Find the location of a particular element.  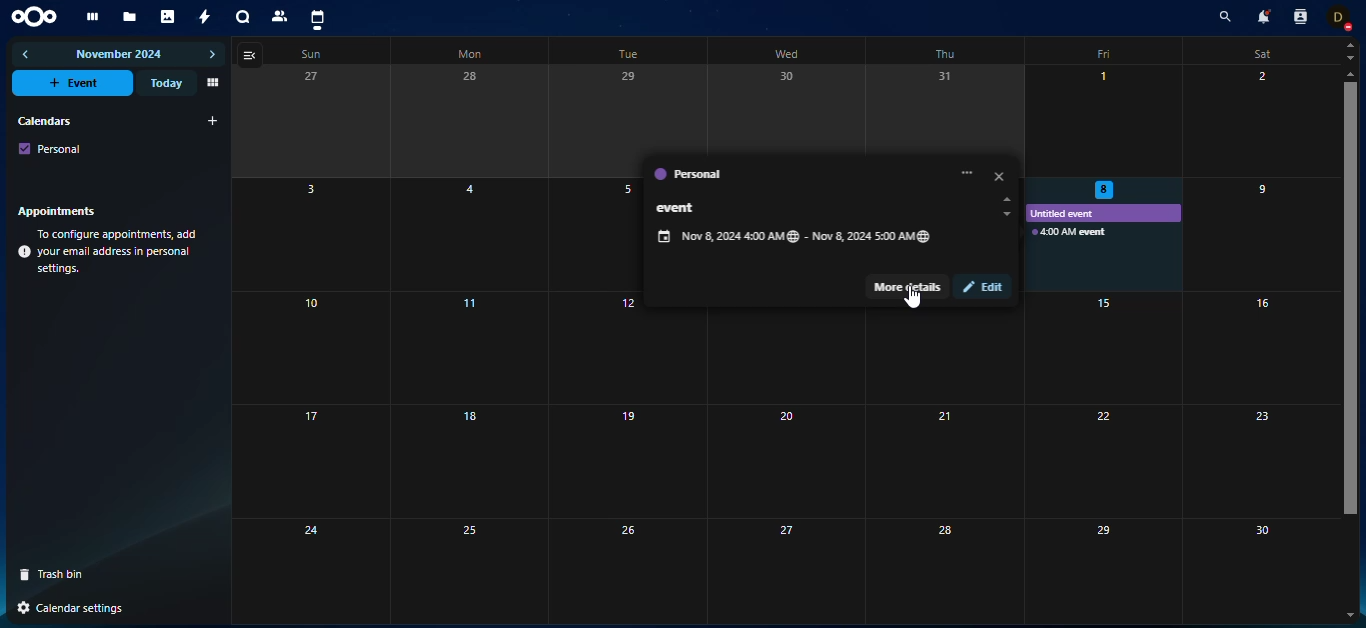

sat is located at coordinates (1259, 54).